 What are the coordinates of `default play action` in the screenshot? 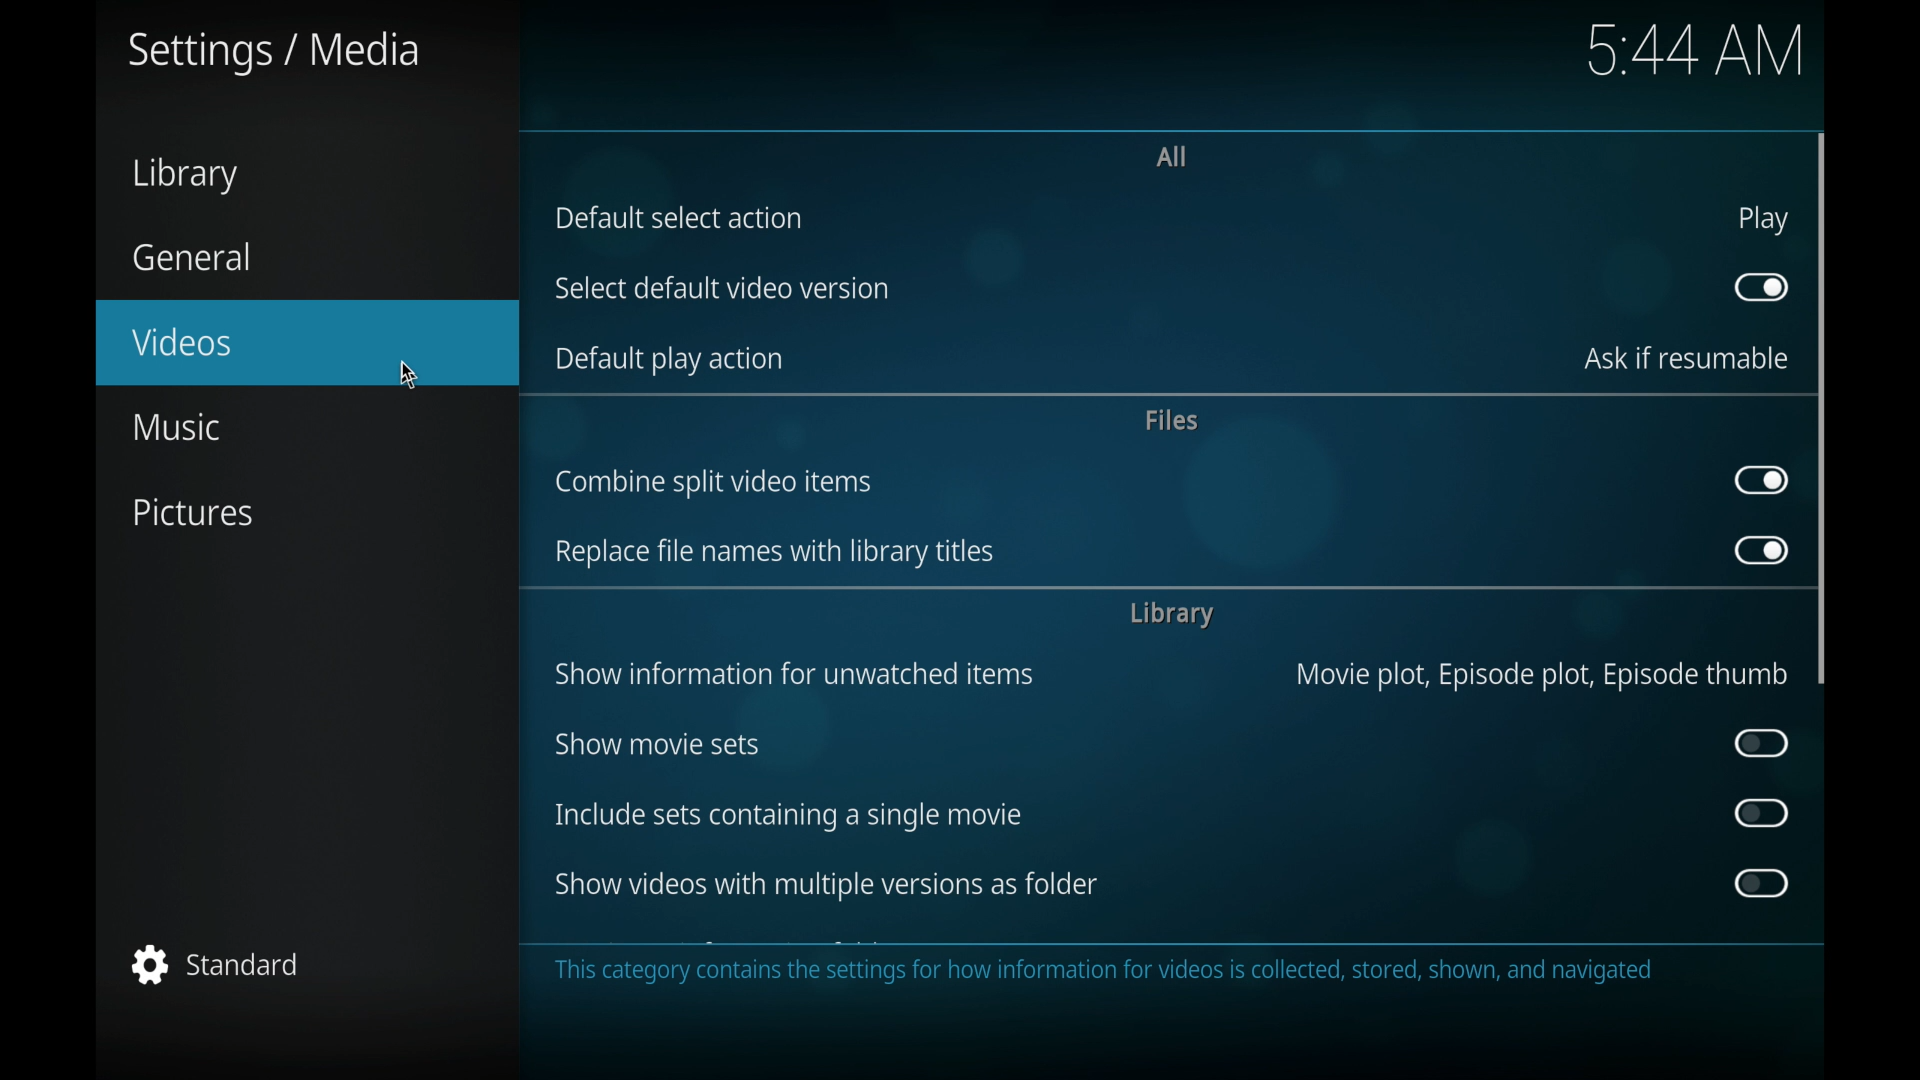 It's located at (667, 360).